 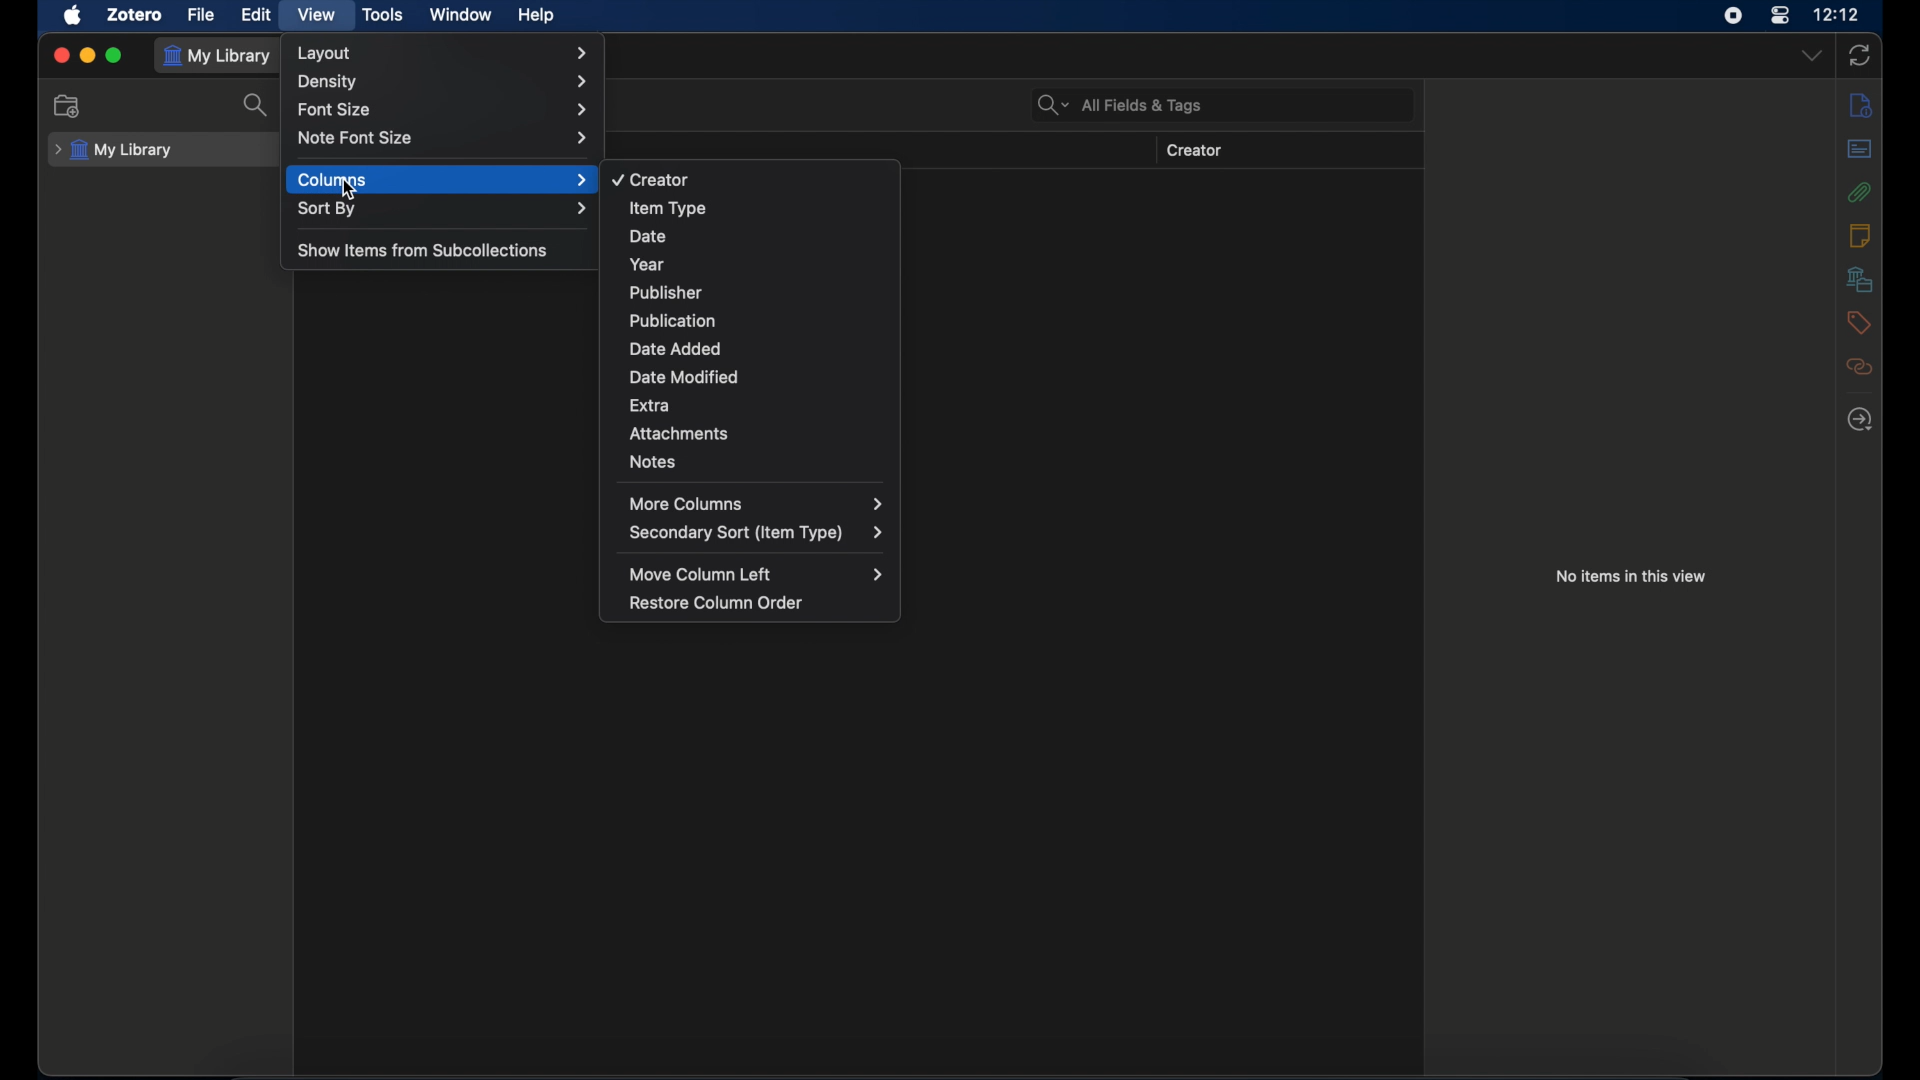 I want to click on attachments, so click(x=680, y=433).